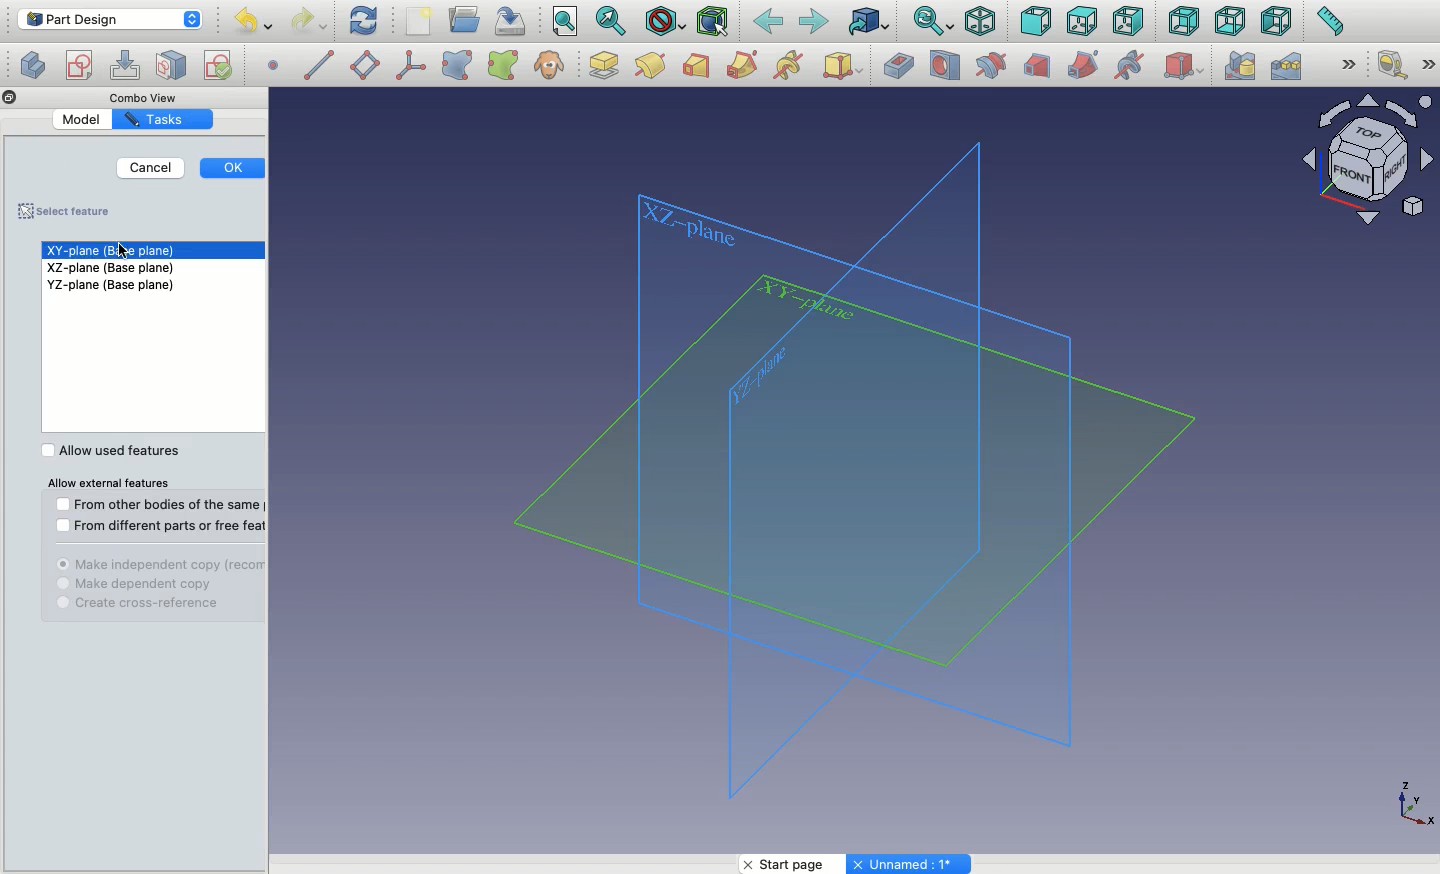 The height and width of the screenshot is (874, 1440). I want to click on All external features, so click(106, 481).